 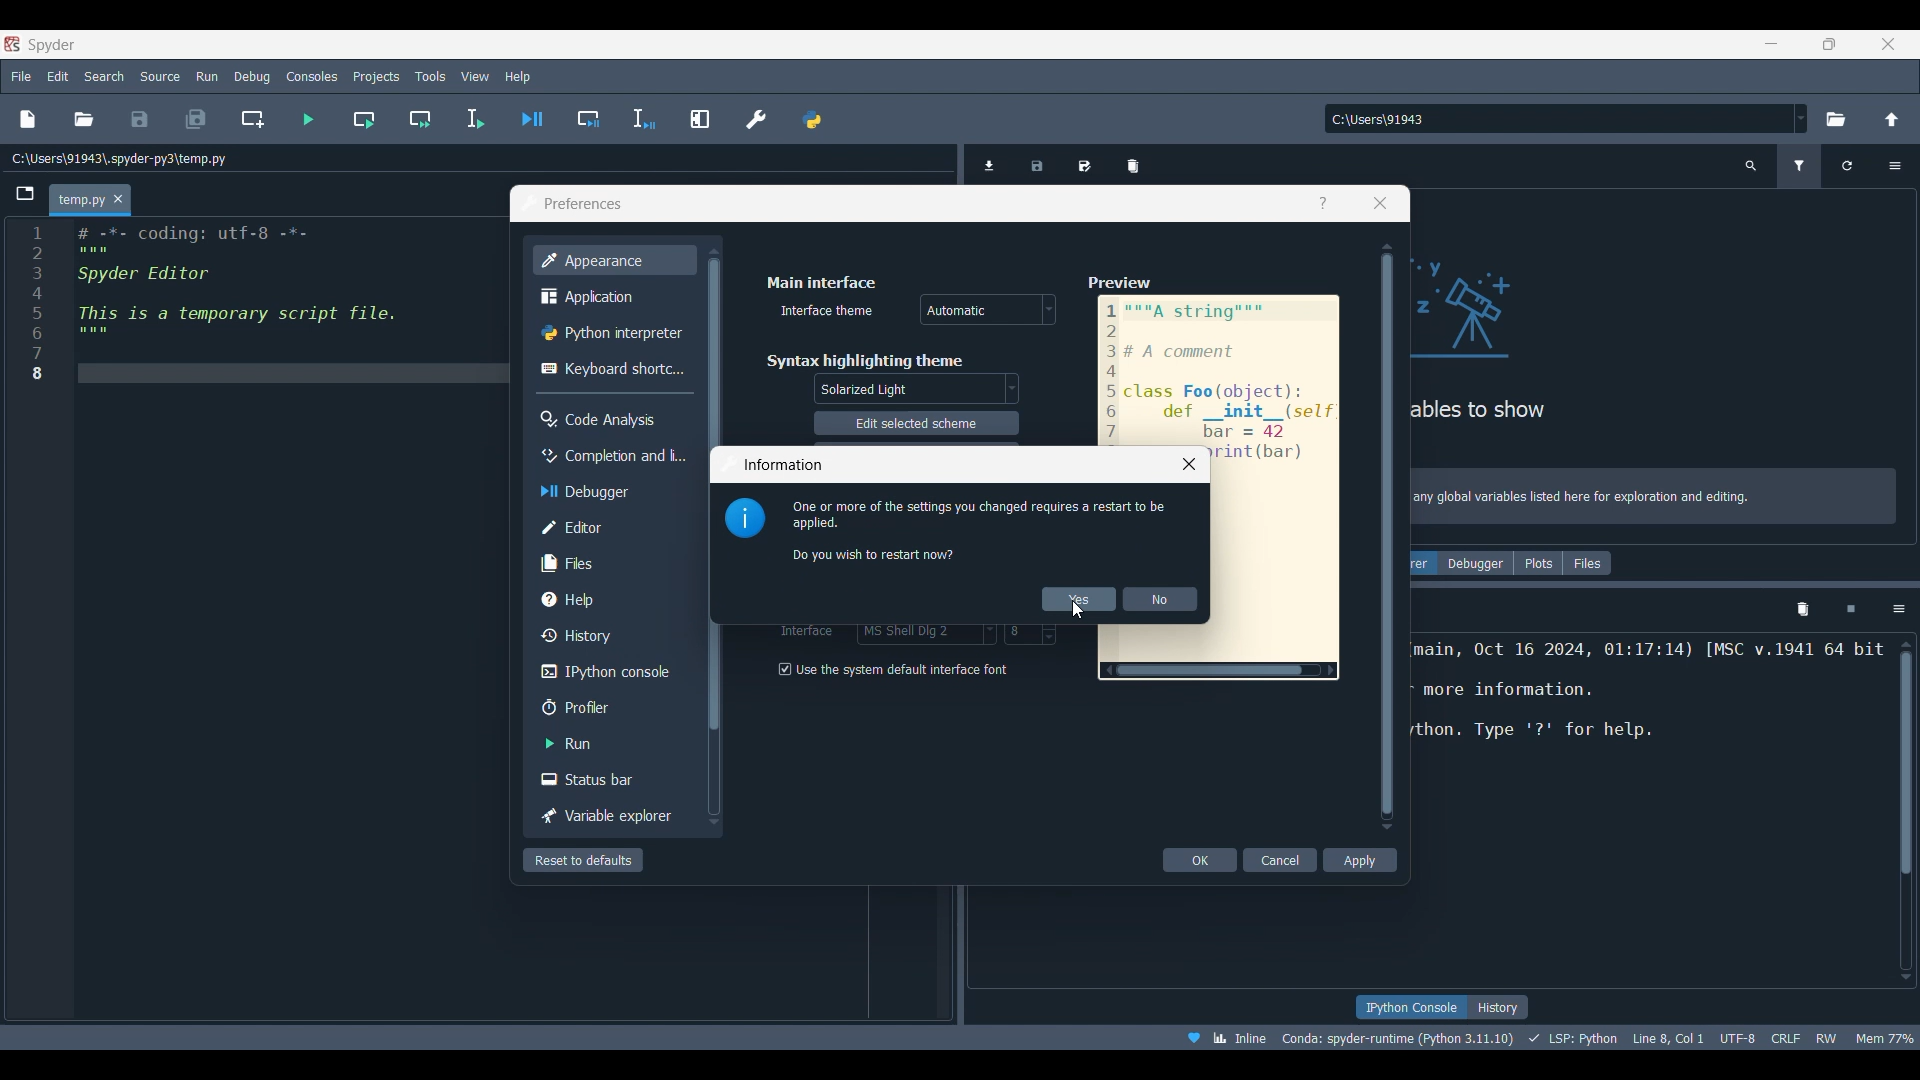 I want to click on Filter variables, so click(x=1799, y=166).